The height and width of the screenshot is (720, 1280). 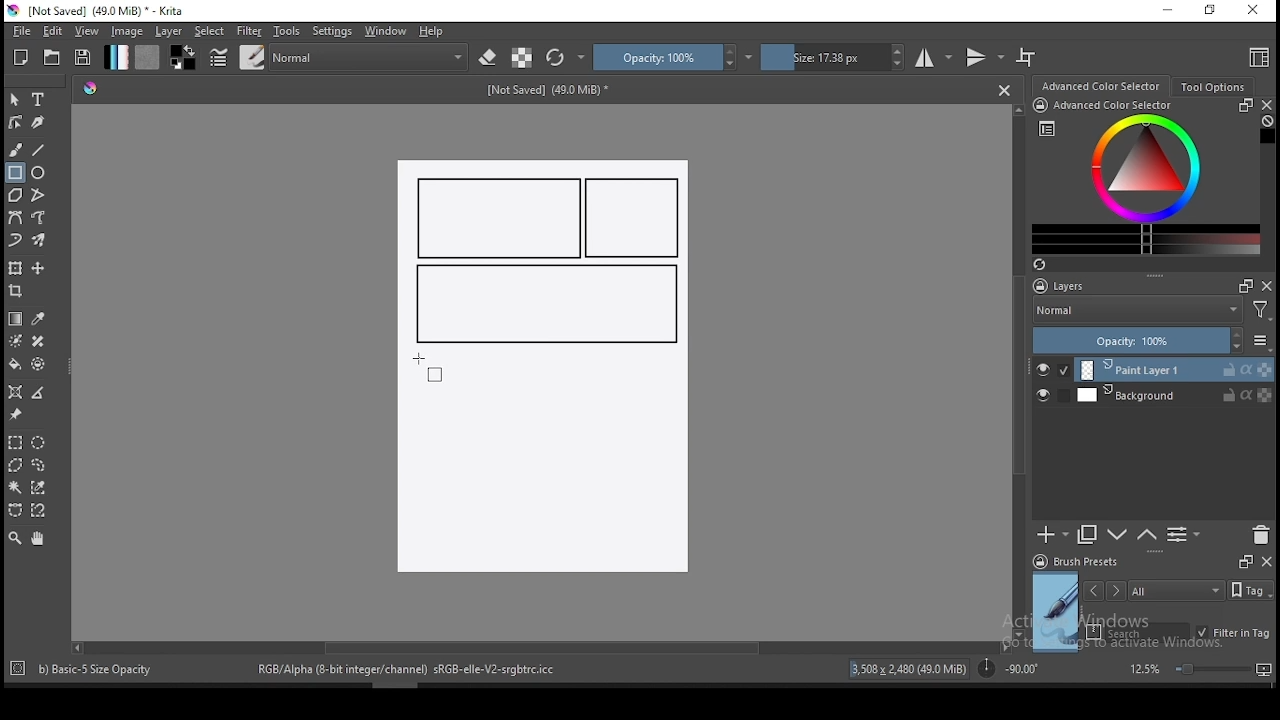 What do you see at coordinates (170, 31) in the screenshot?
I see `layer` at bounding box center [170, 31].